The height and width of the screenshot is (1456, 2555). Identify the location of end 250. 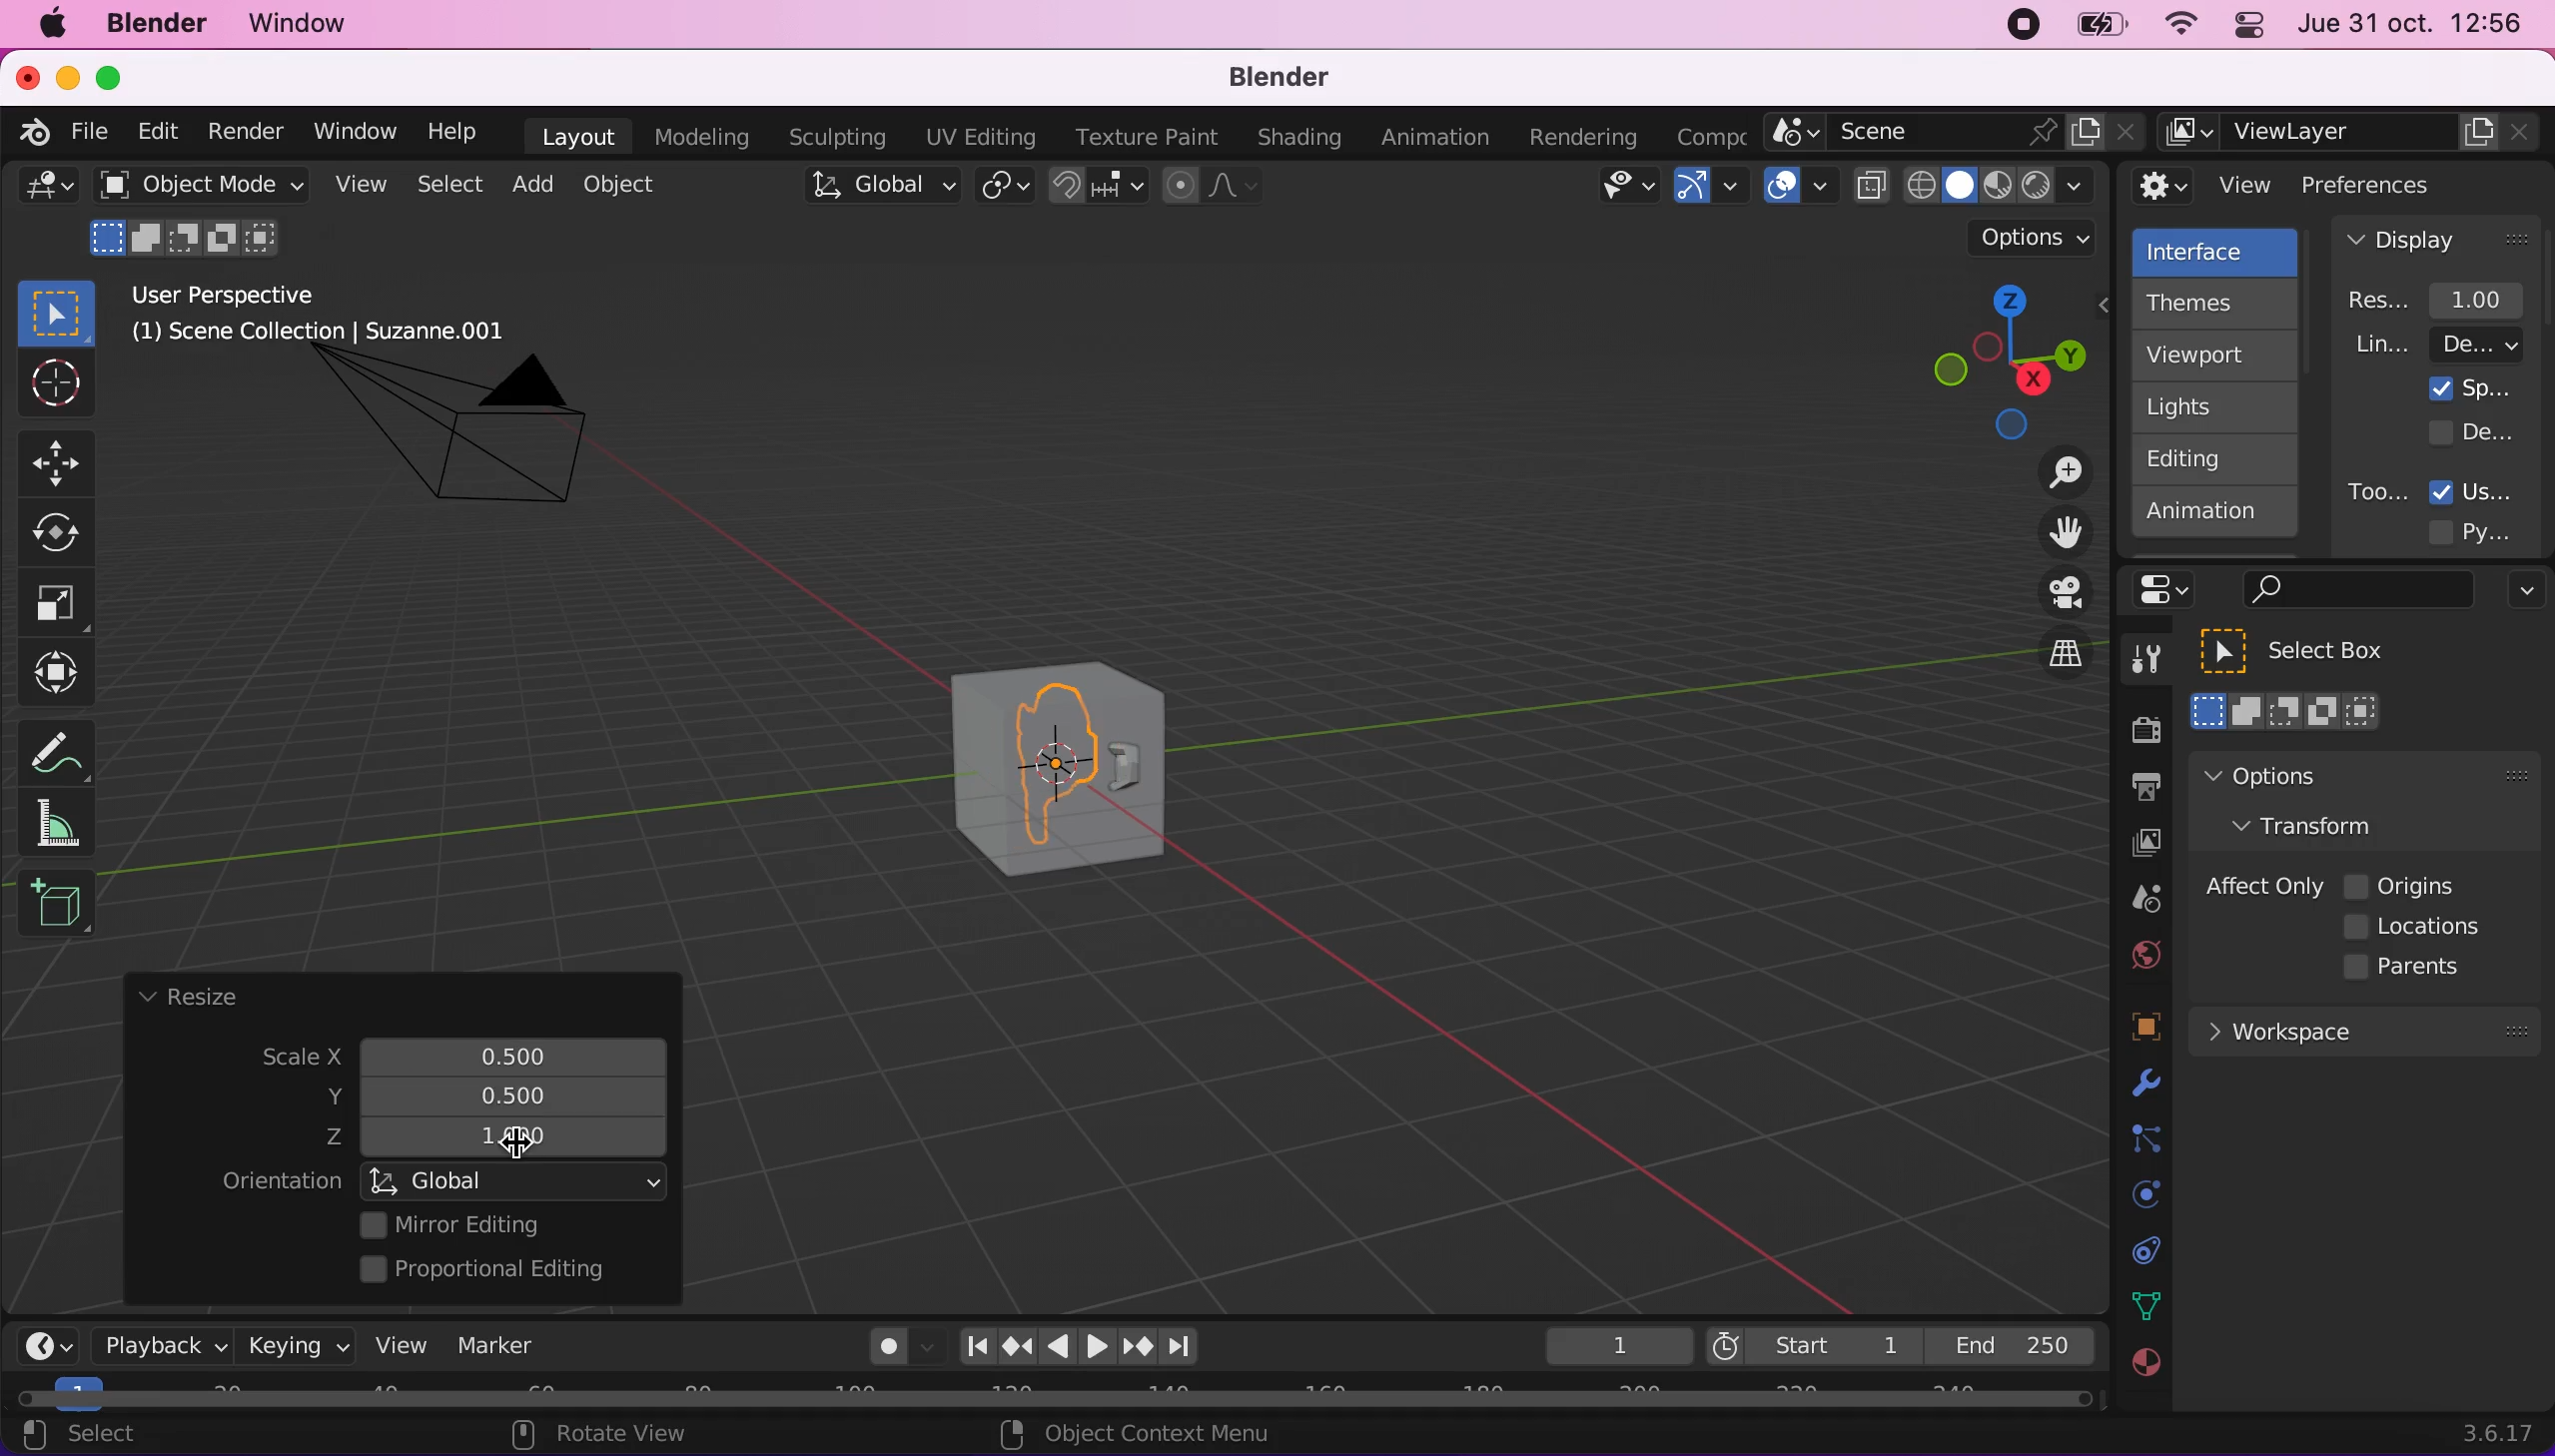
(2010, 1344).